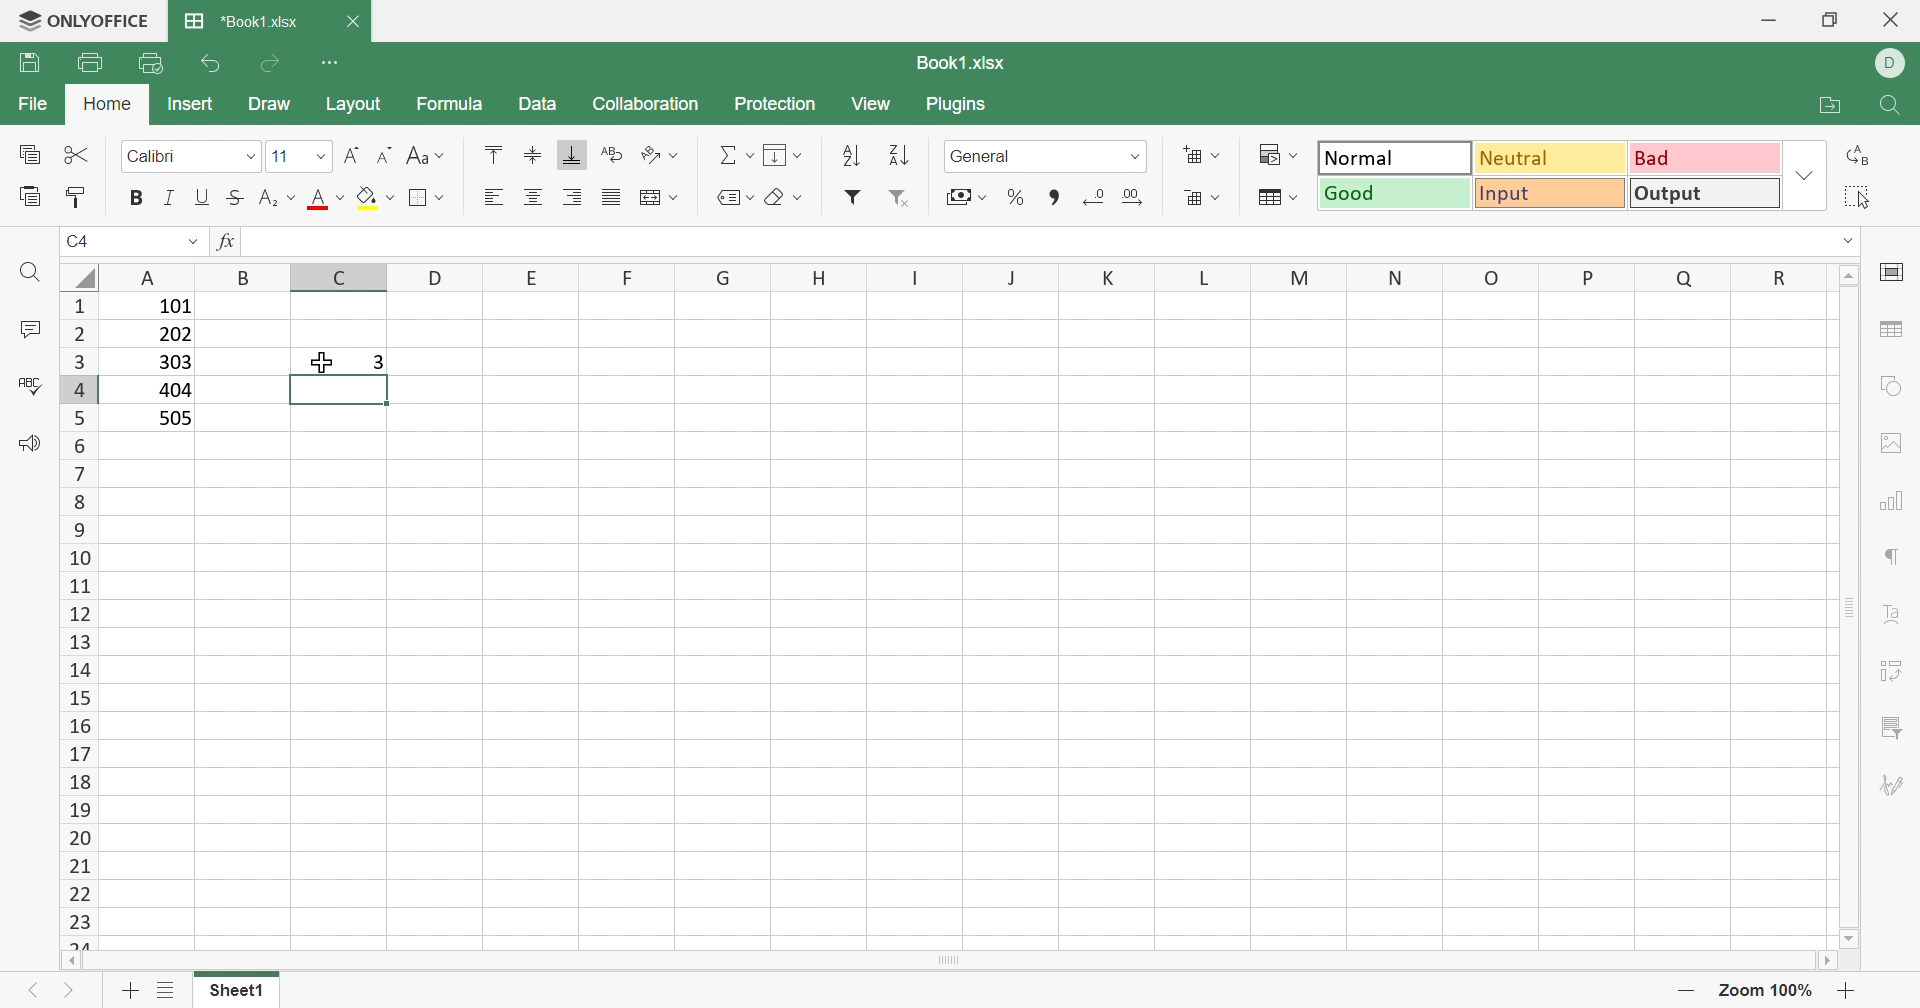 This screenshot has height=1008, width=1920. Describe the element at coordinates (1707, 192) in the screenshot. I see `Output` at that location.